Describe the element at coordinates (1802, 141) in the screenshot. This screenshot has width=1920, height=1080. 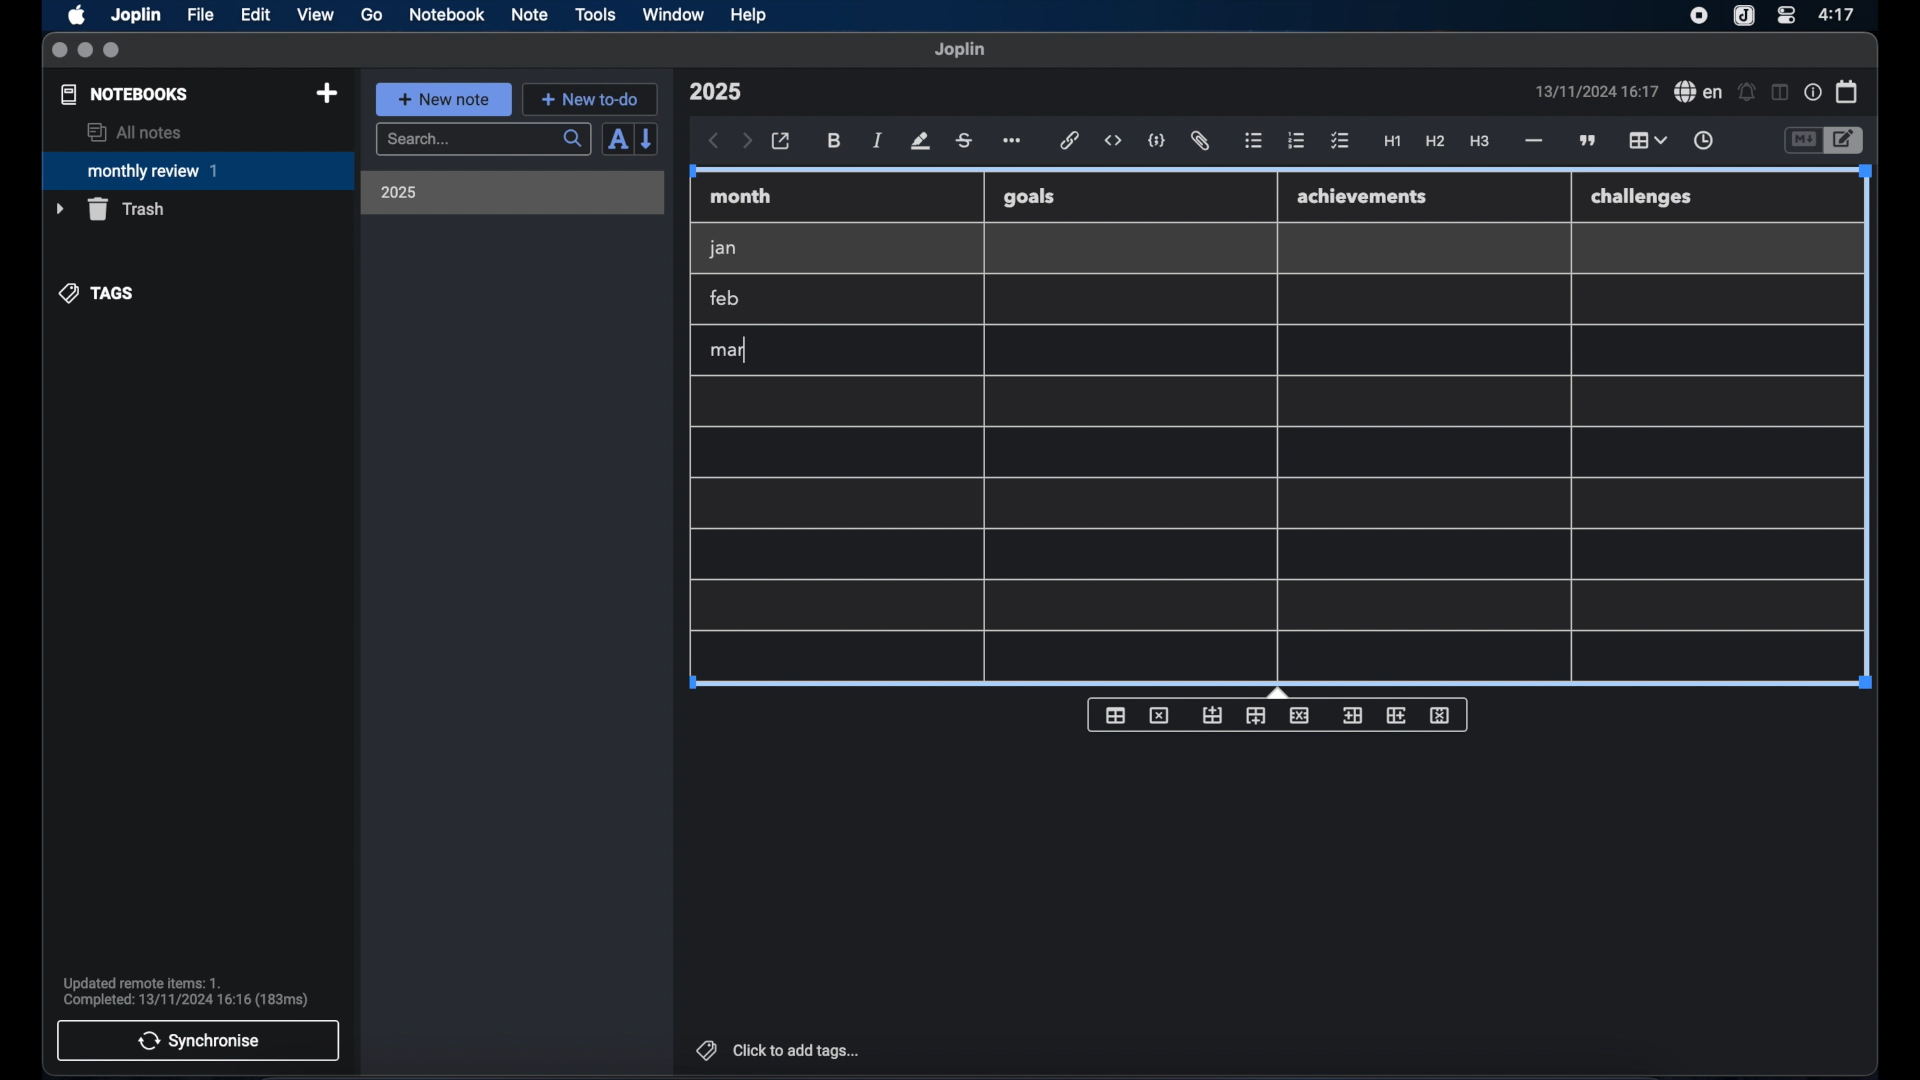
I see `toggle editor` at that location.